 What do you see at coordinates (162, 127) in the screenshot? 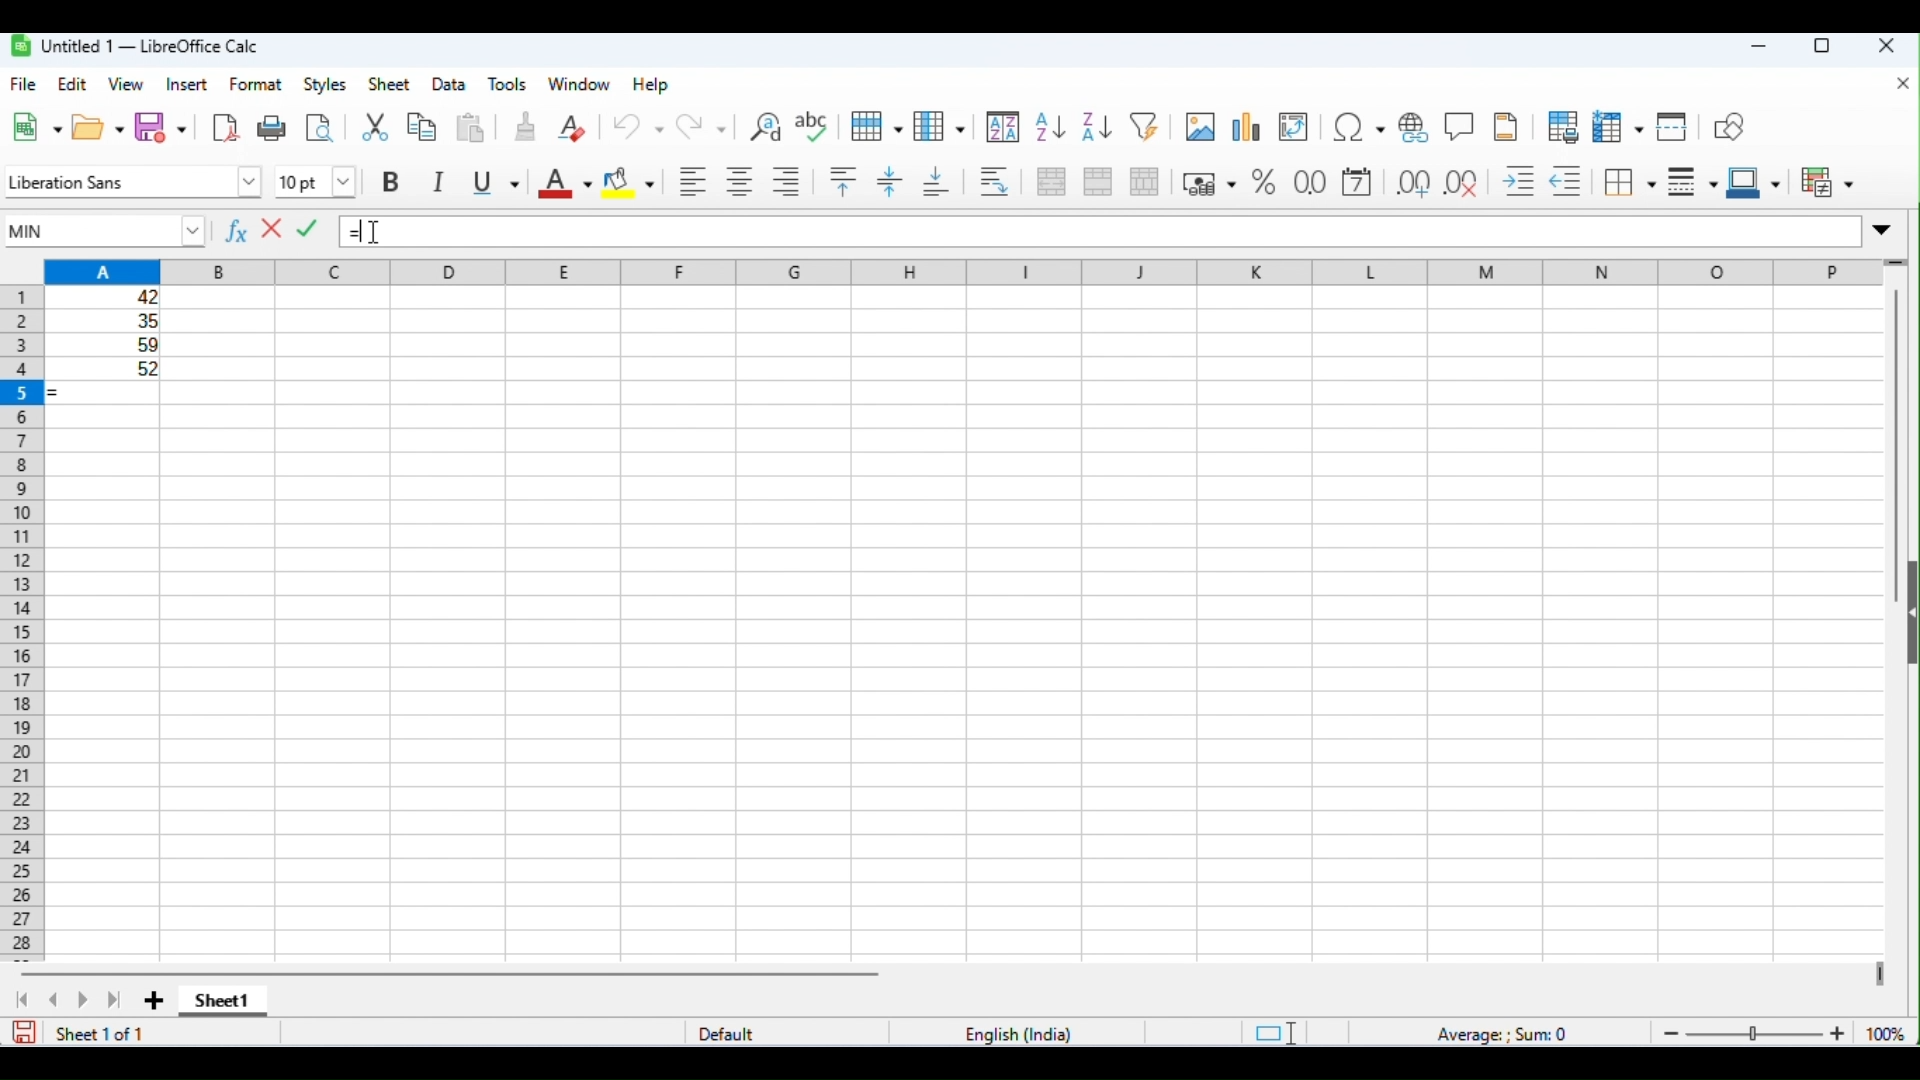
I see `save` at bounding box center [162, 127].